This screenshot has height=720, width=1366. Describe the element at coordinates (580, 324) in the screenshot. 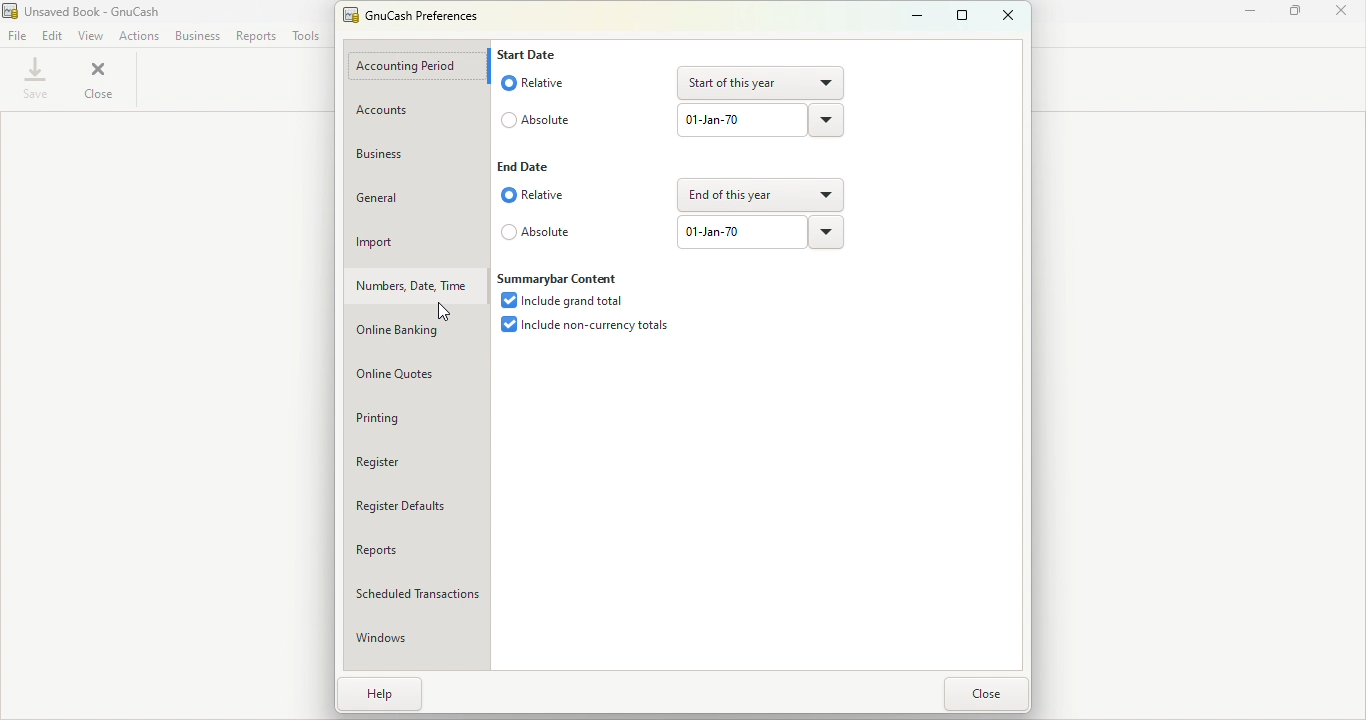

I see `Include non-currency totals` at that location.